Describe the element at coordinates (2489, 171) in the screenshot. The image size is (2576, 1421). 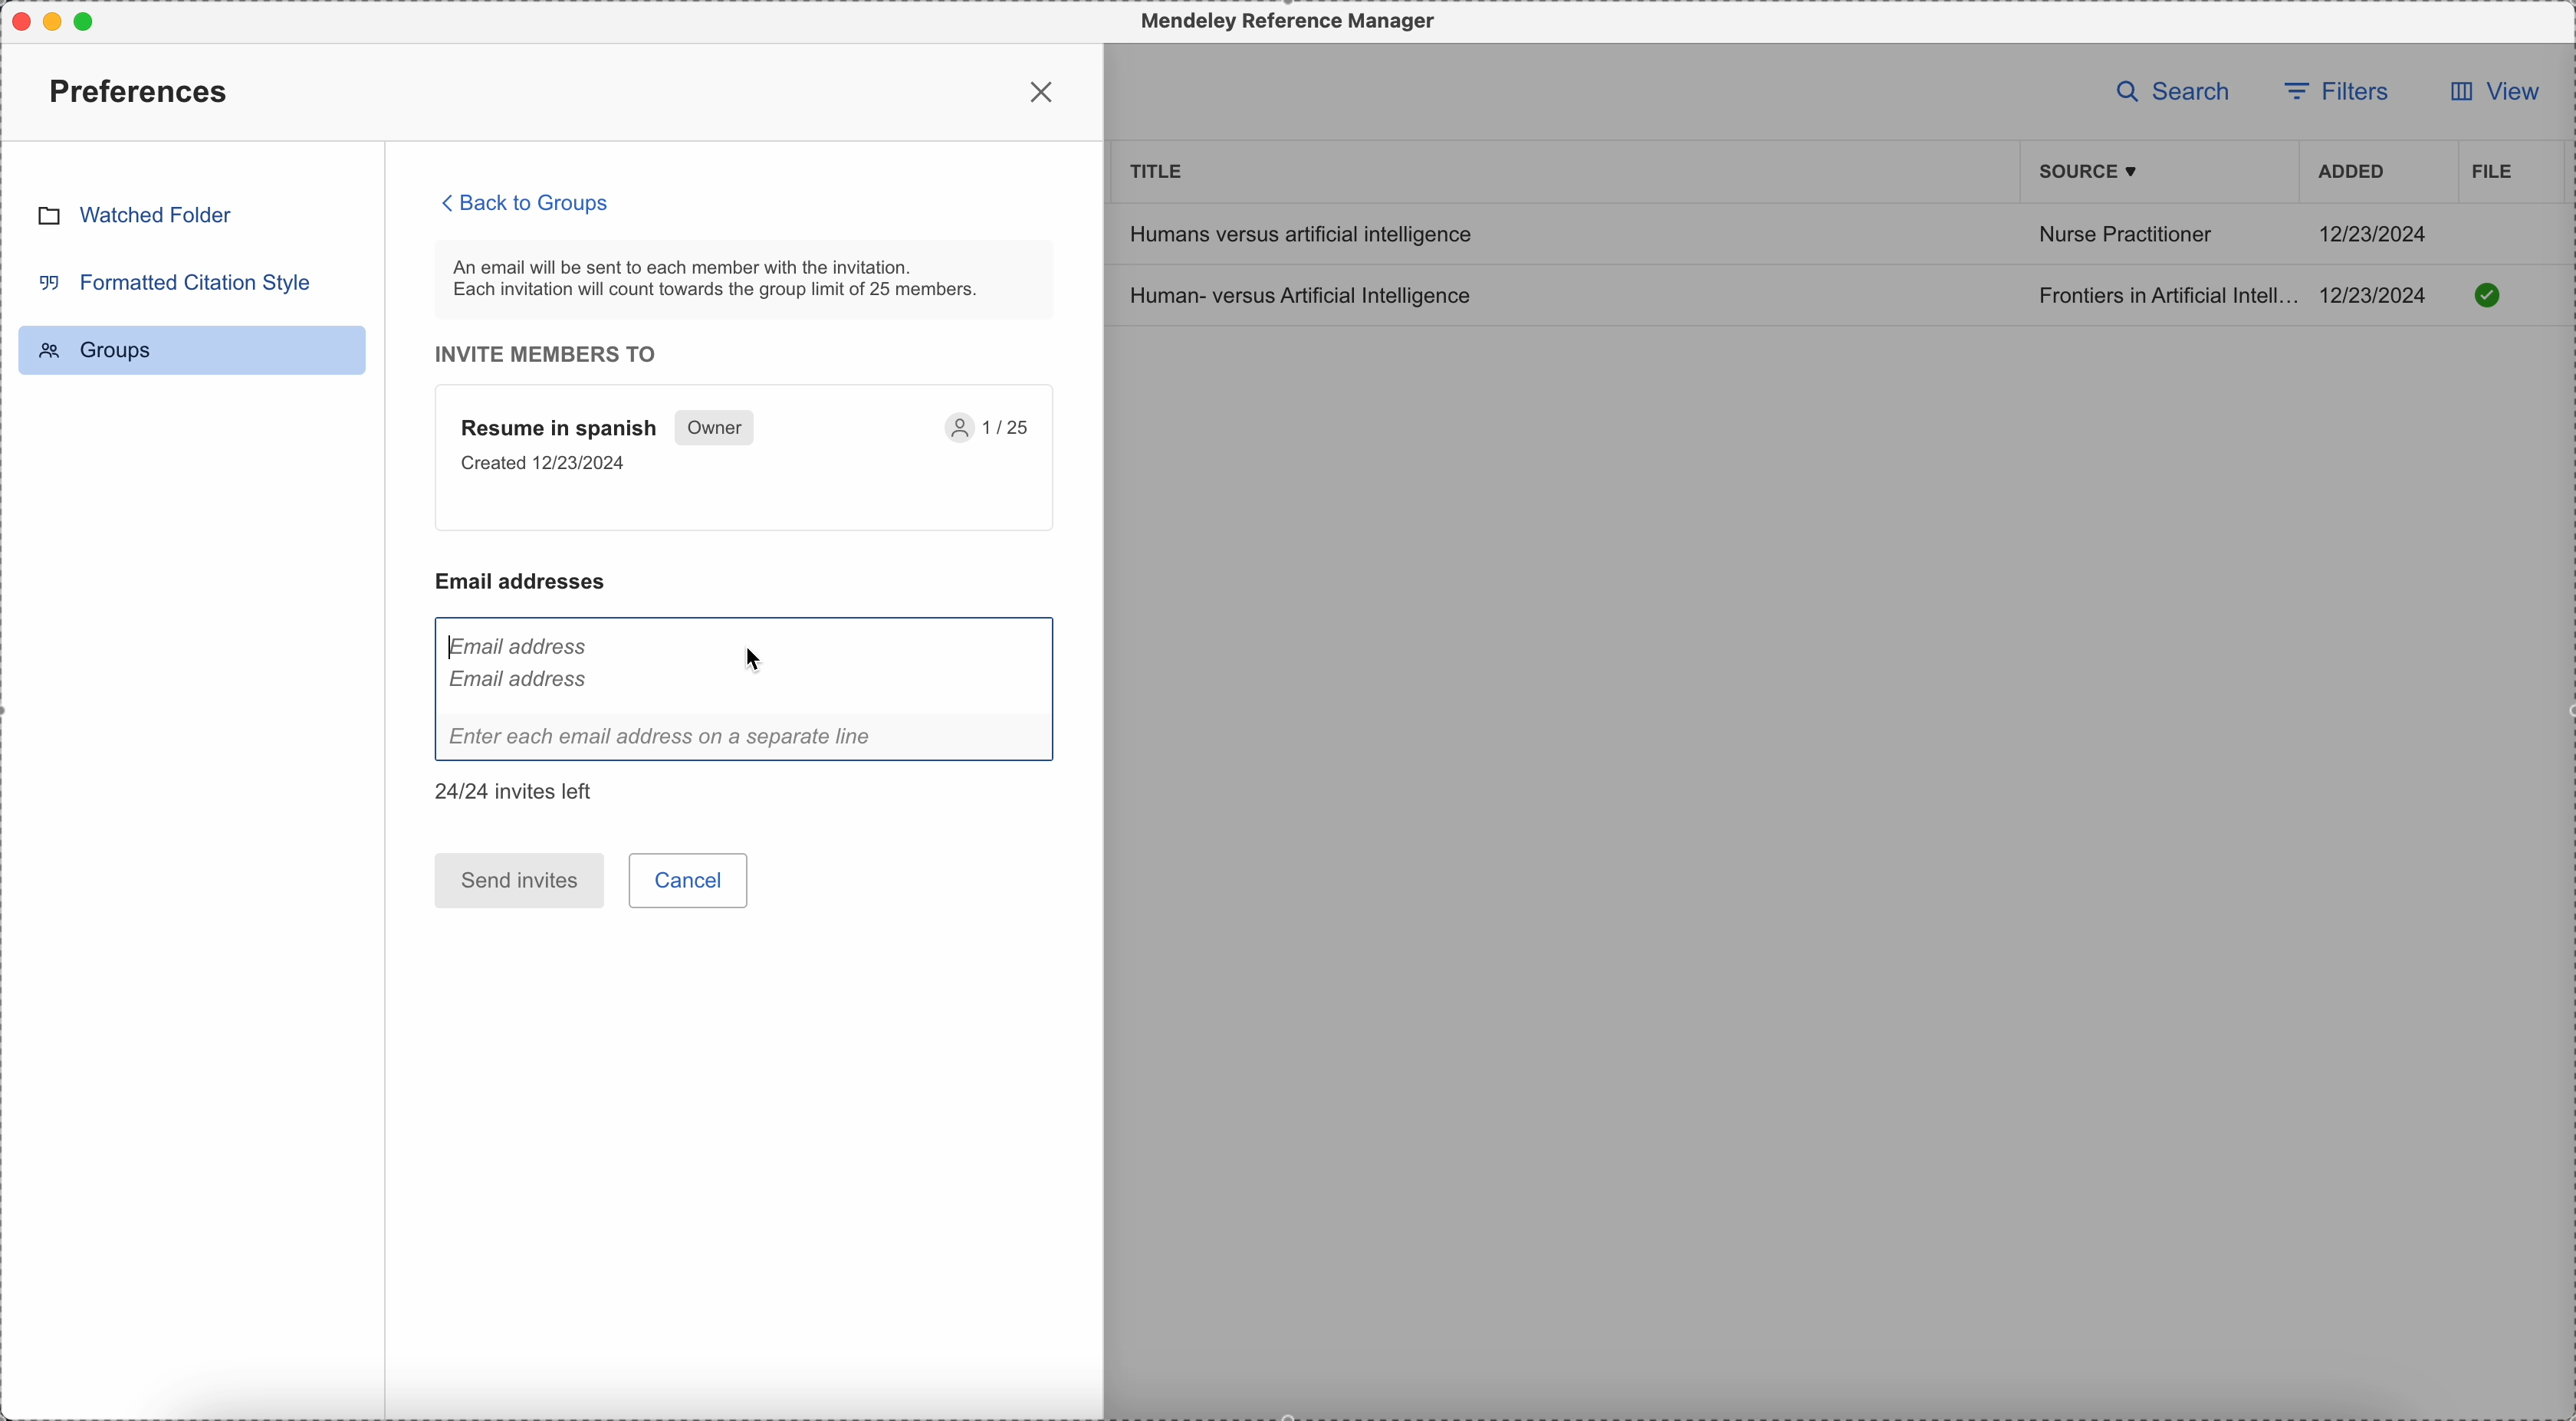
I see `file` at that location.